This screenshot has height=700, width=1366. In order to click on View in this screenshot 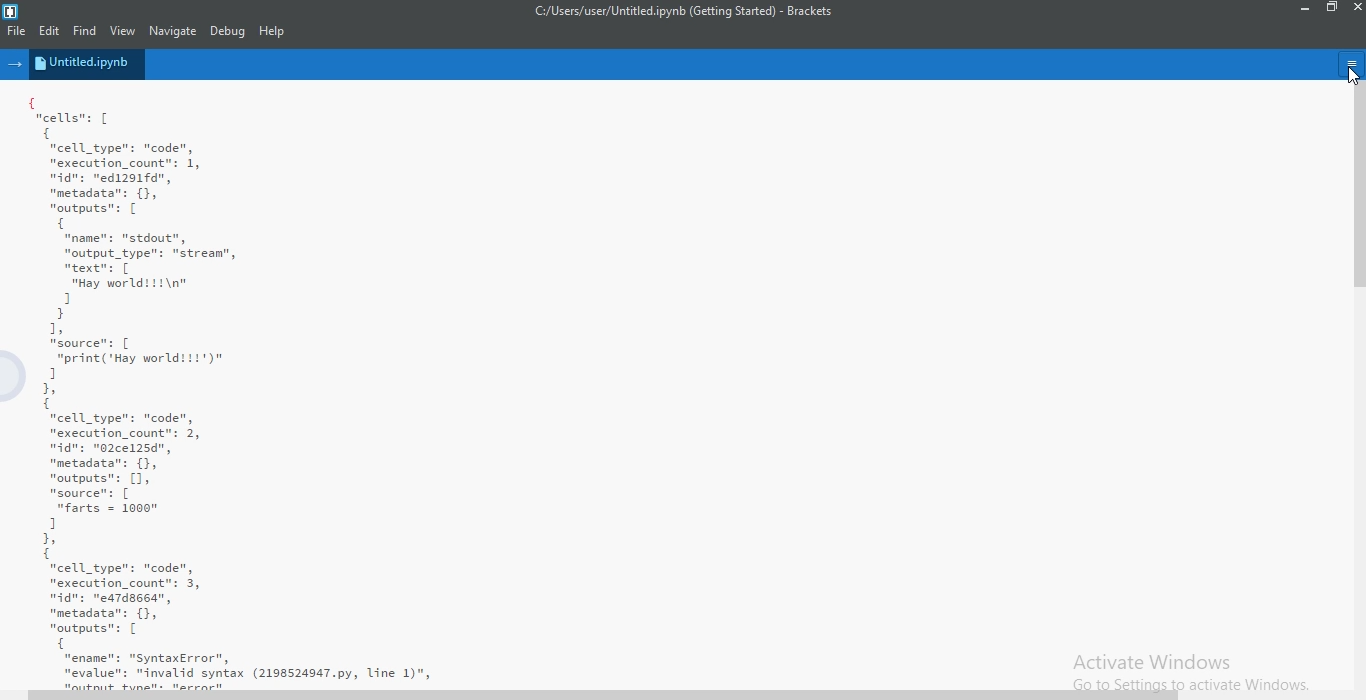, I will do `click(124, 30)`.